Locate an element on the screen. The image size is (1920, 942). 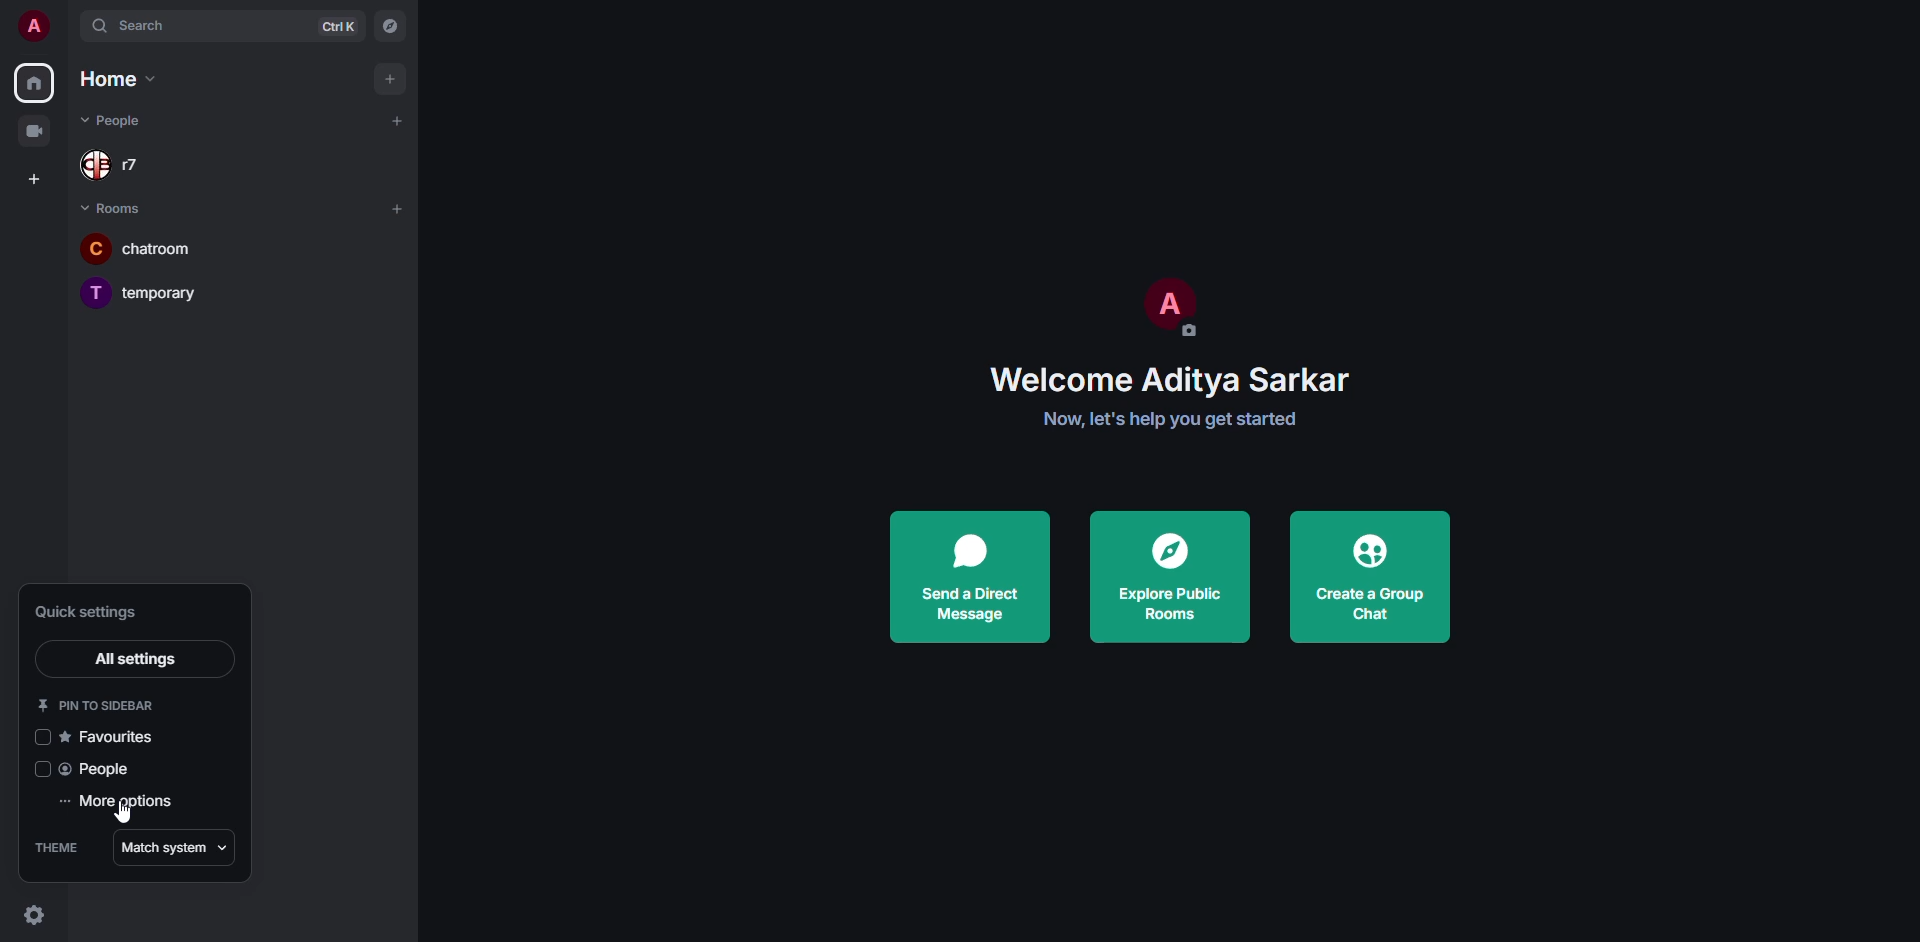
chatroom is located at coordinates (158, 246).